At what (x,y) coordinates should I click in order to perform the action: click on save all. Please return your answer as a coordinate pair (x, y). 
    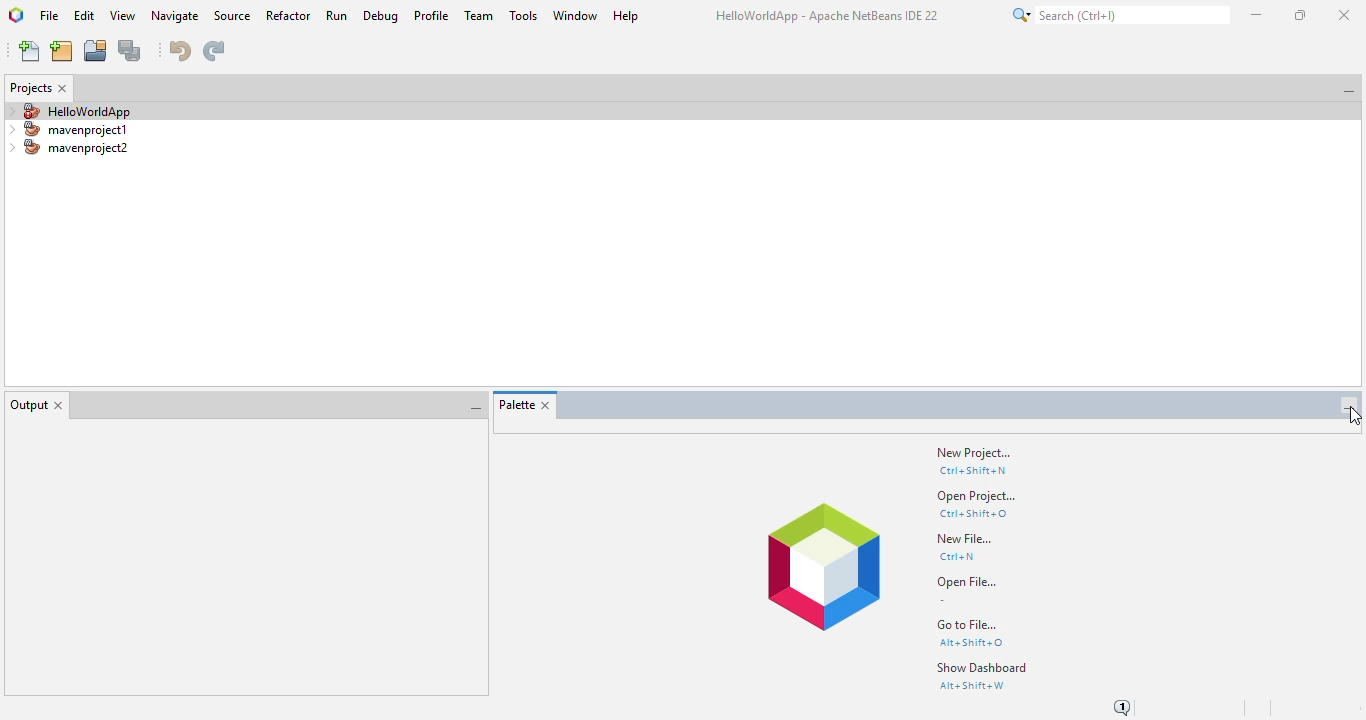
    Looking at the image, I should click on (131, 51).